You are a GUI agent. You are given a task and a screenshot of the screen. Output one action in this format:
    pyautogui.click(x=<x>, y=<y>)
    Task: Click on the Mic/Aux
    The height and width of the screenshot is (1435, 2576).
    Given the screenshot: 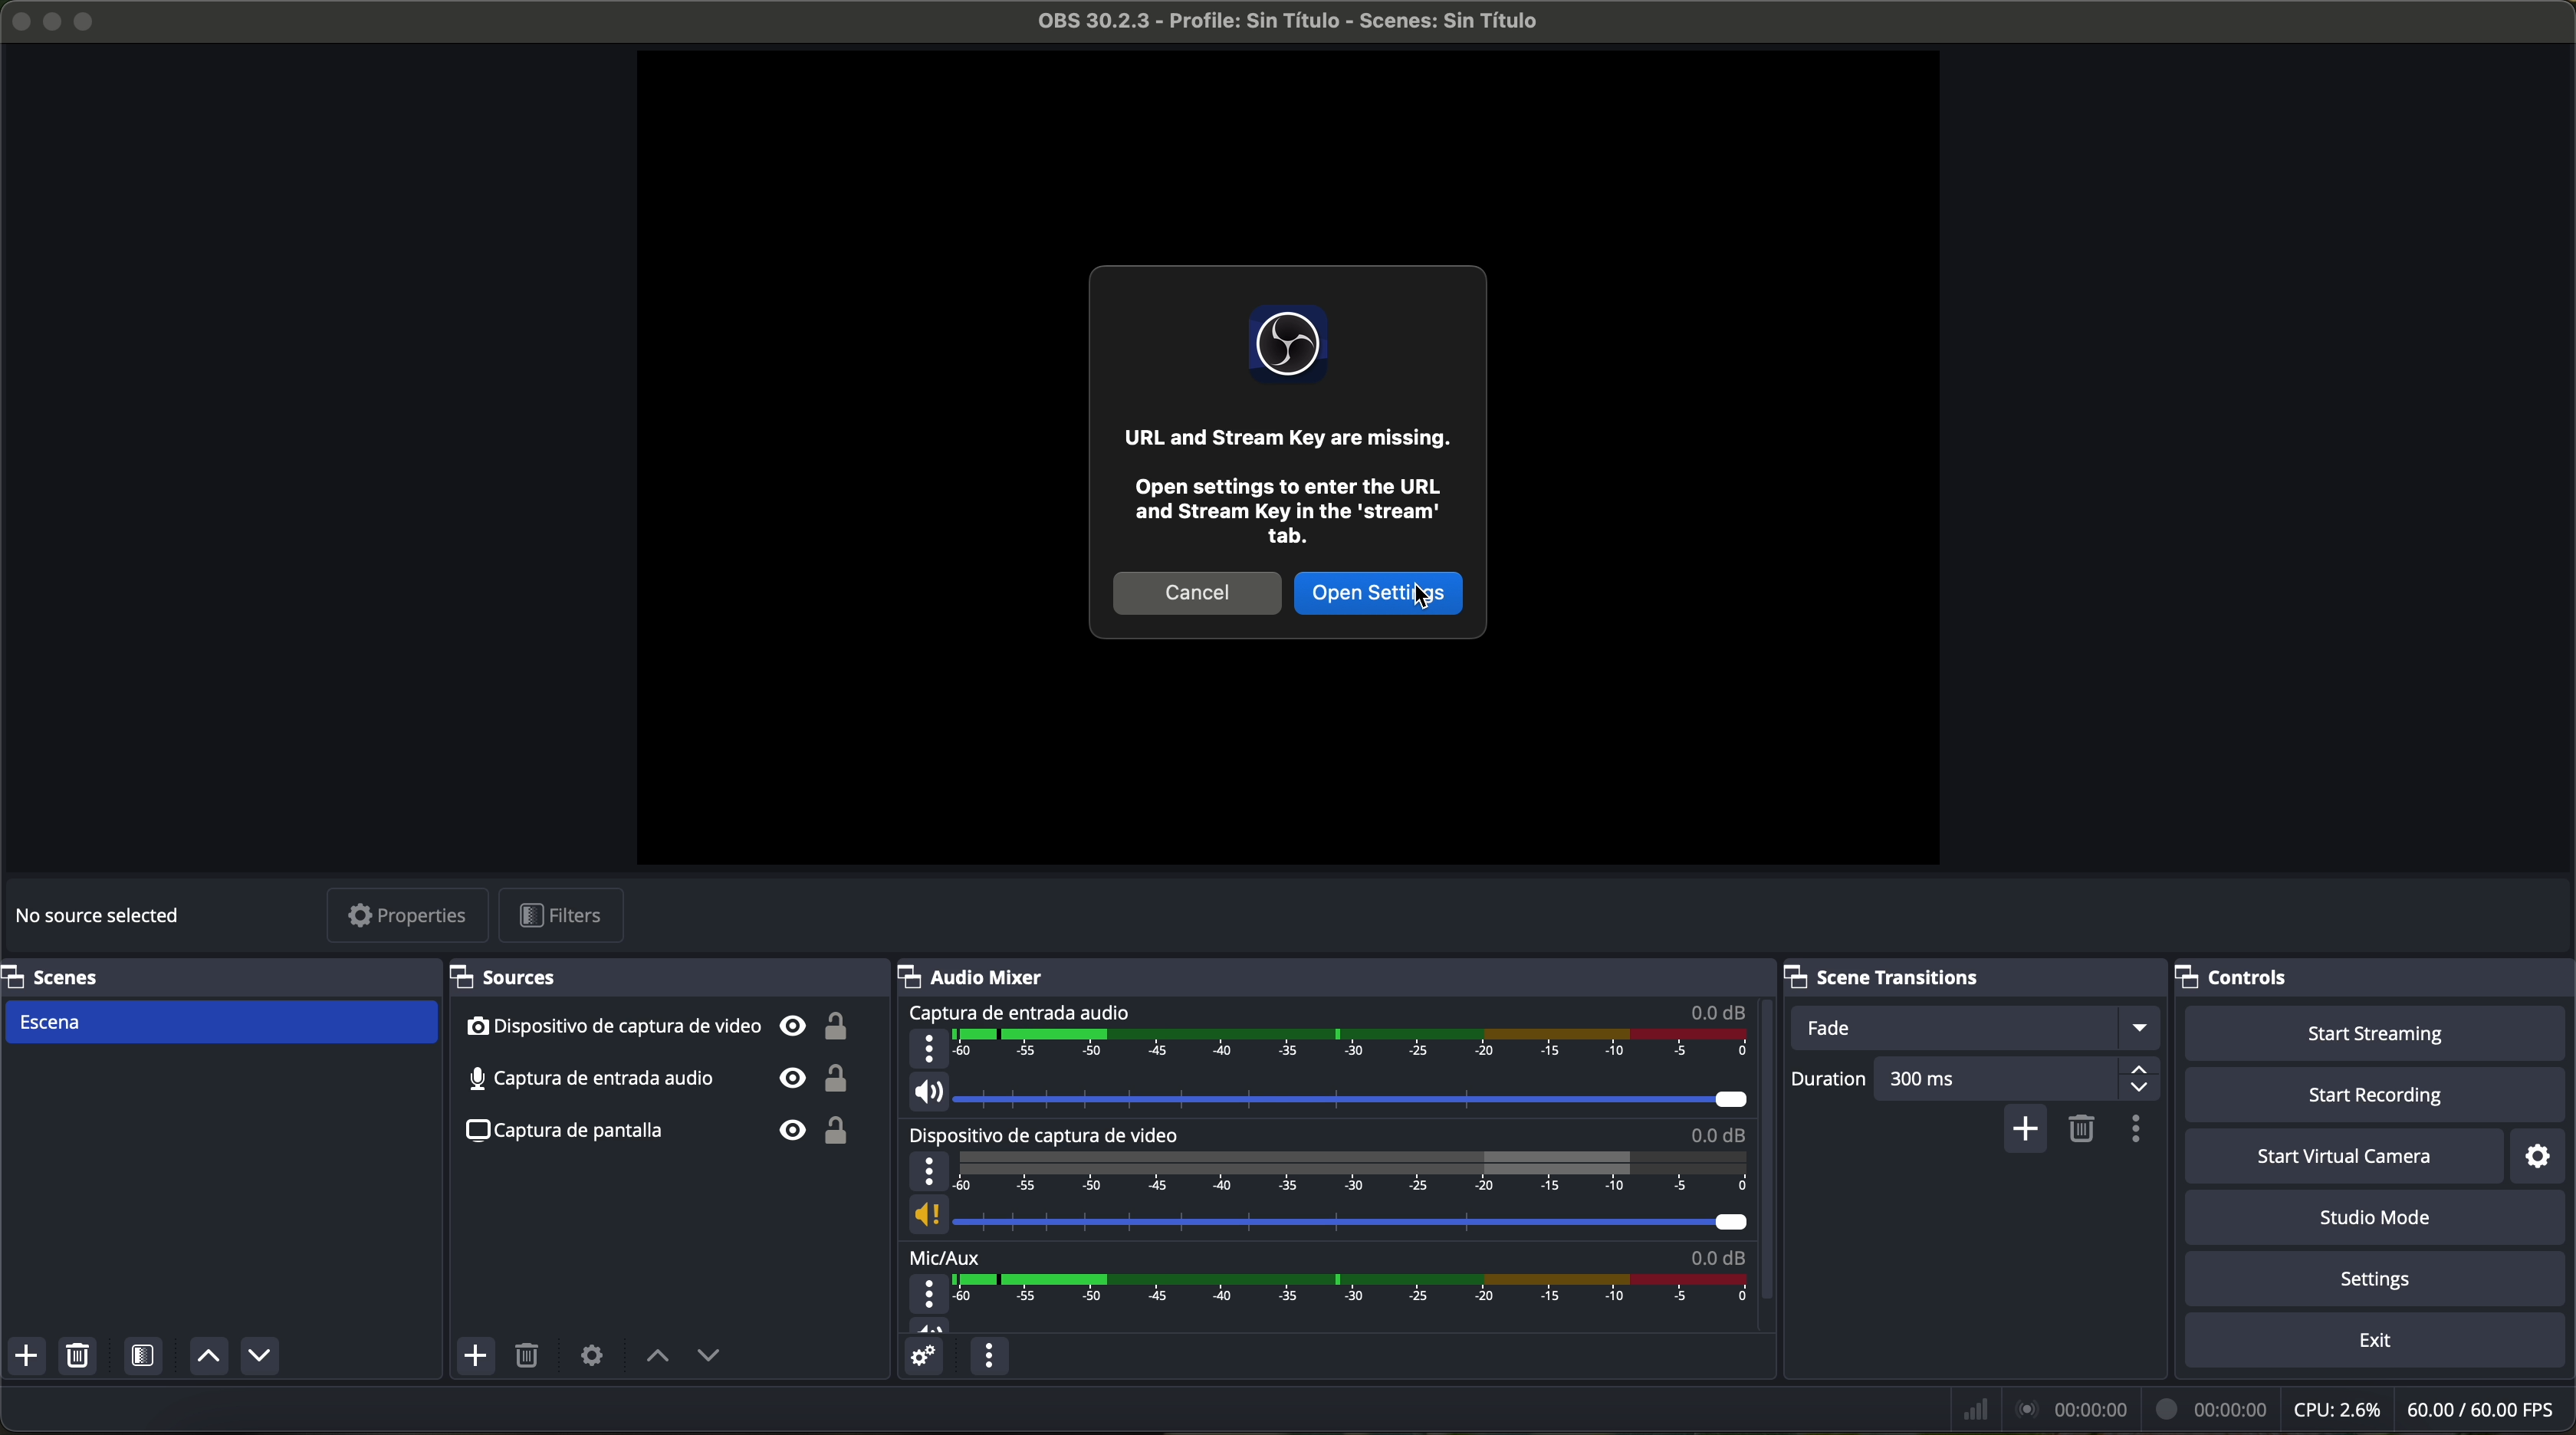 What is the action you would take?
    pyautogui.click(x=1321, y=1289)
    